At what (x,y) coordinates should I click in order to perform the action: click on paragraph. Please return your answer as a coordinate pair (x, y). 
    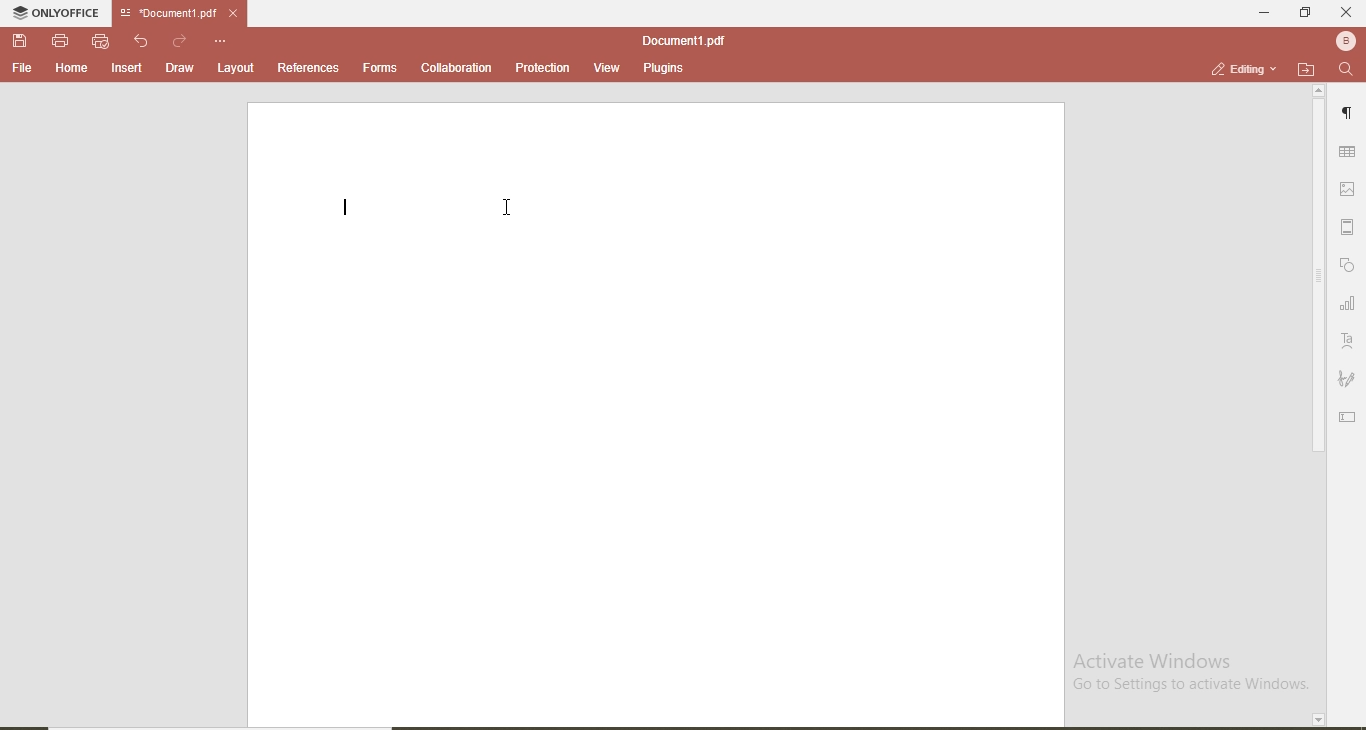
    Looking at the image, I should click on (1349, 112).